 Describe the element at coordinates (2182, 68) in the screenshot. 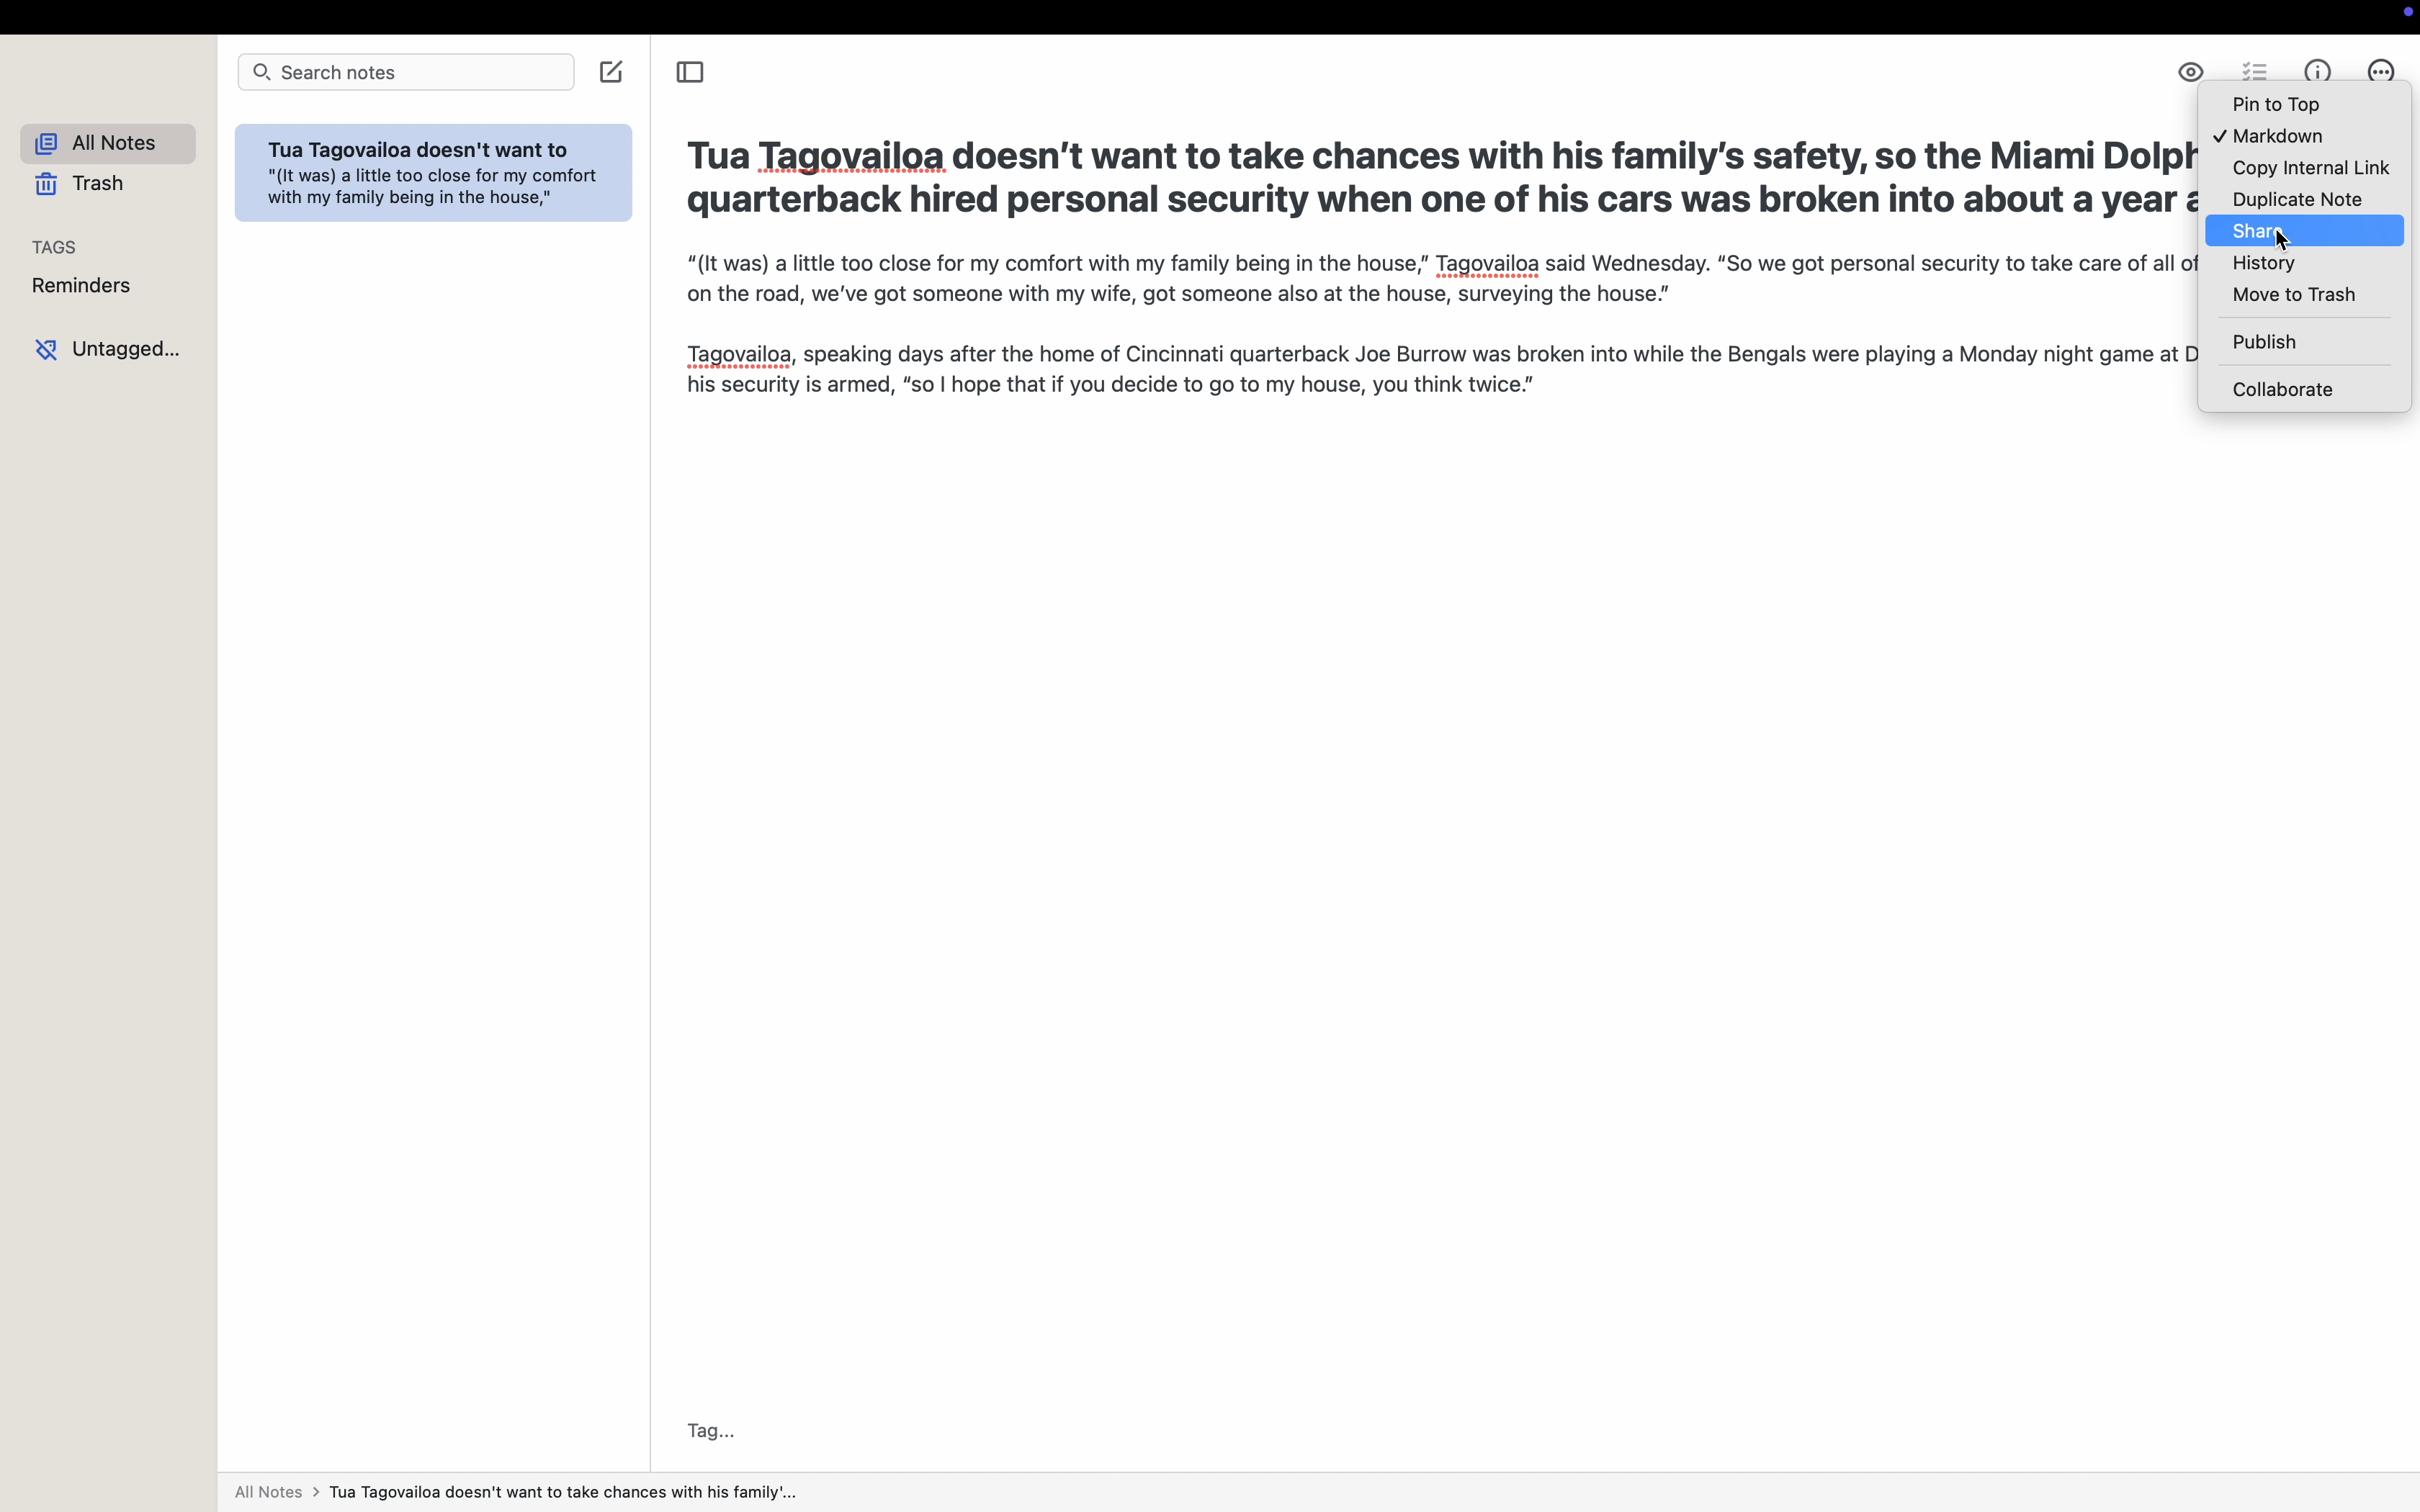

I see `enable markdown` at that location.